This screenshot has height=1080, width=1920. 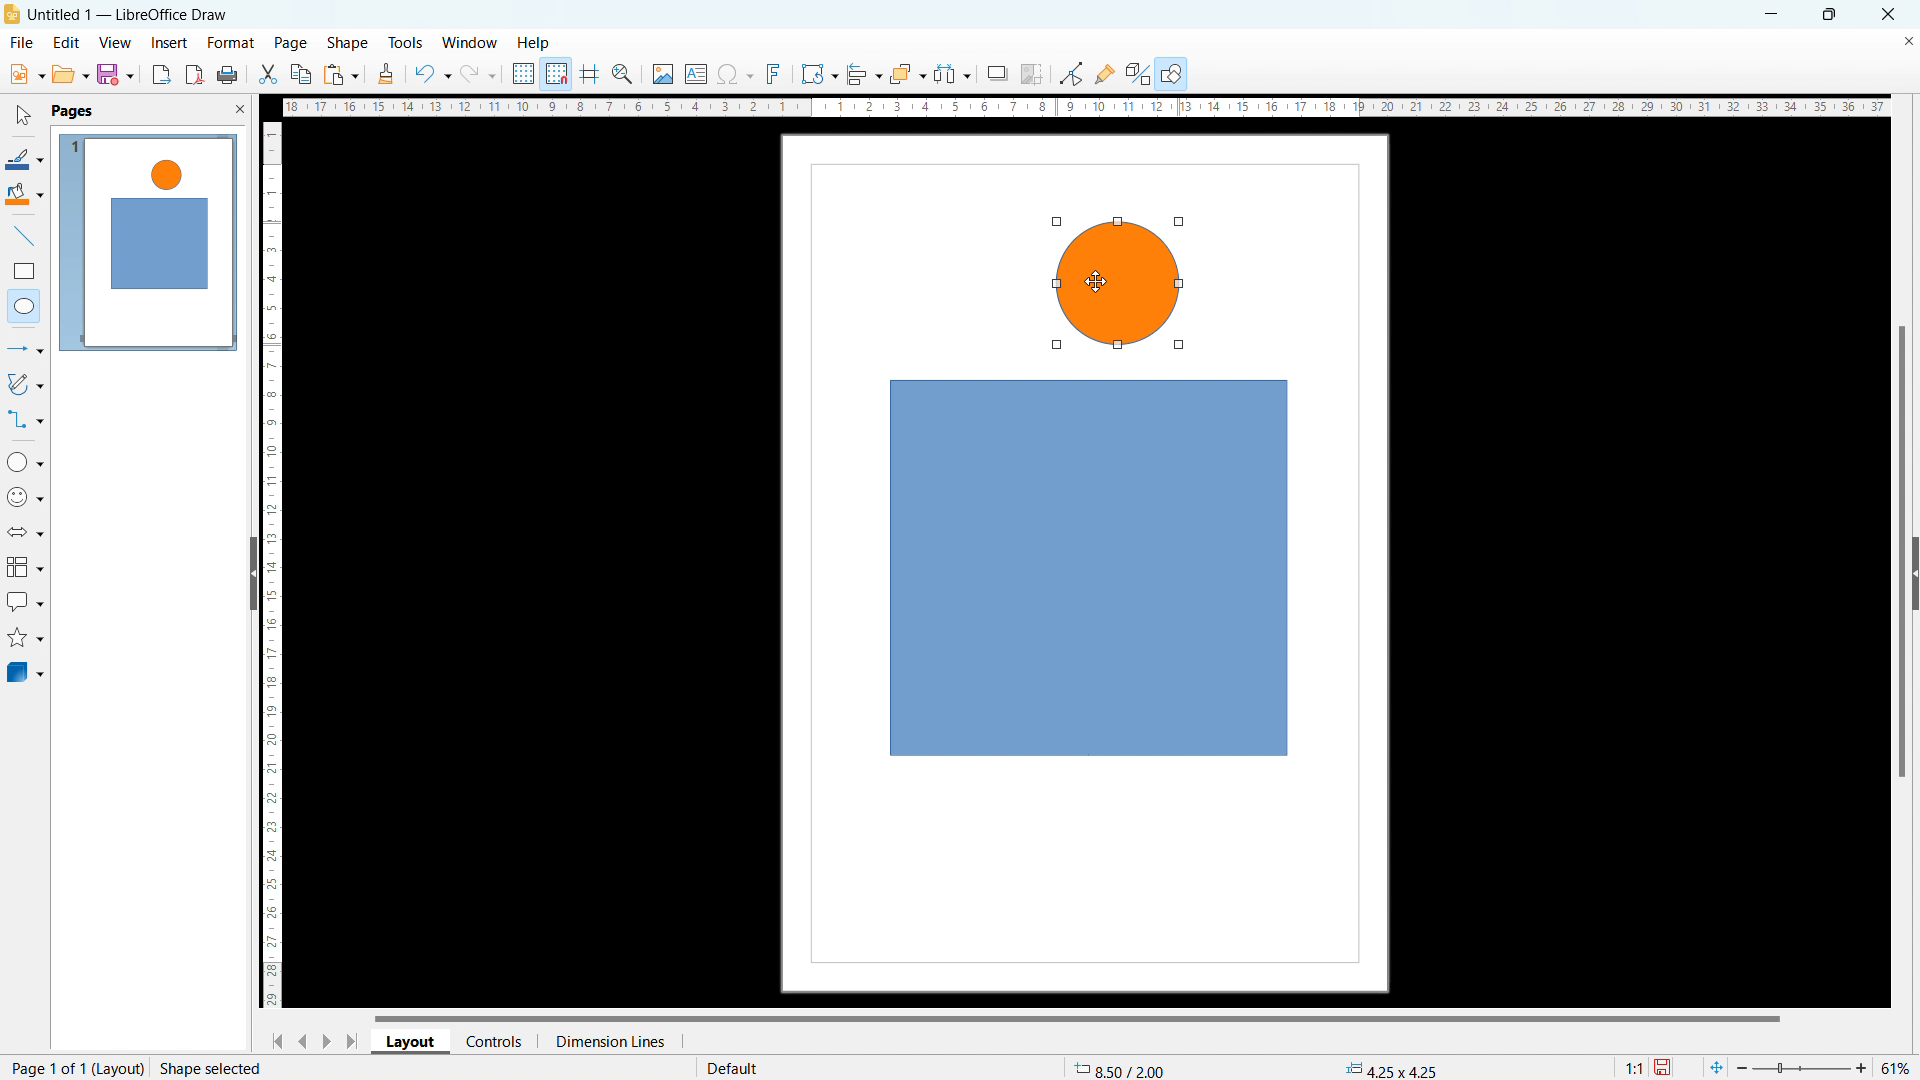 What do you see at coordinates (70, 74) in the screenshot?
I see `open` at bounding box center [70, 74].